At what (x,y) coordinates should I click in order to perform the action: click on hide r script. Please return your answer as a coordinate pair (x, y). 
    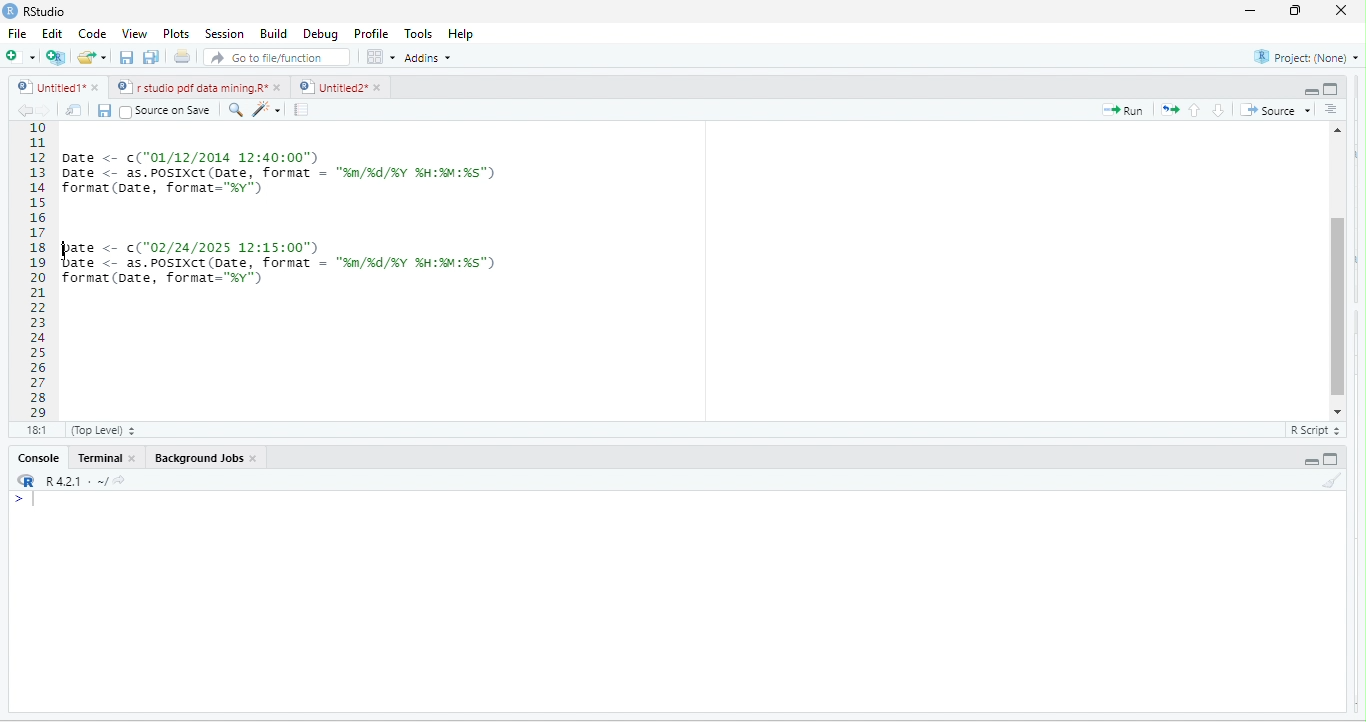
    Looking at the image, I should click on (1308, 86).